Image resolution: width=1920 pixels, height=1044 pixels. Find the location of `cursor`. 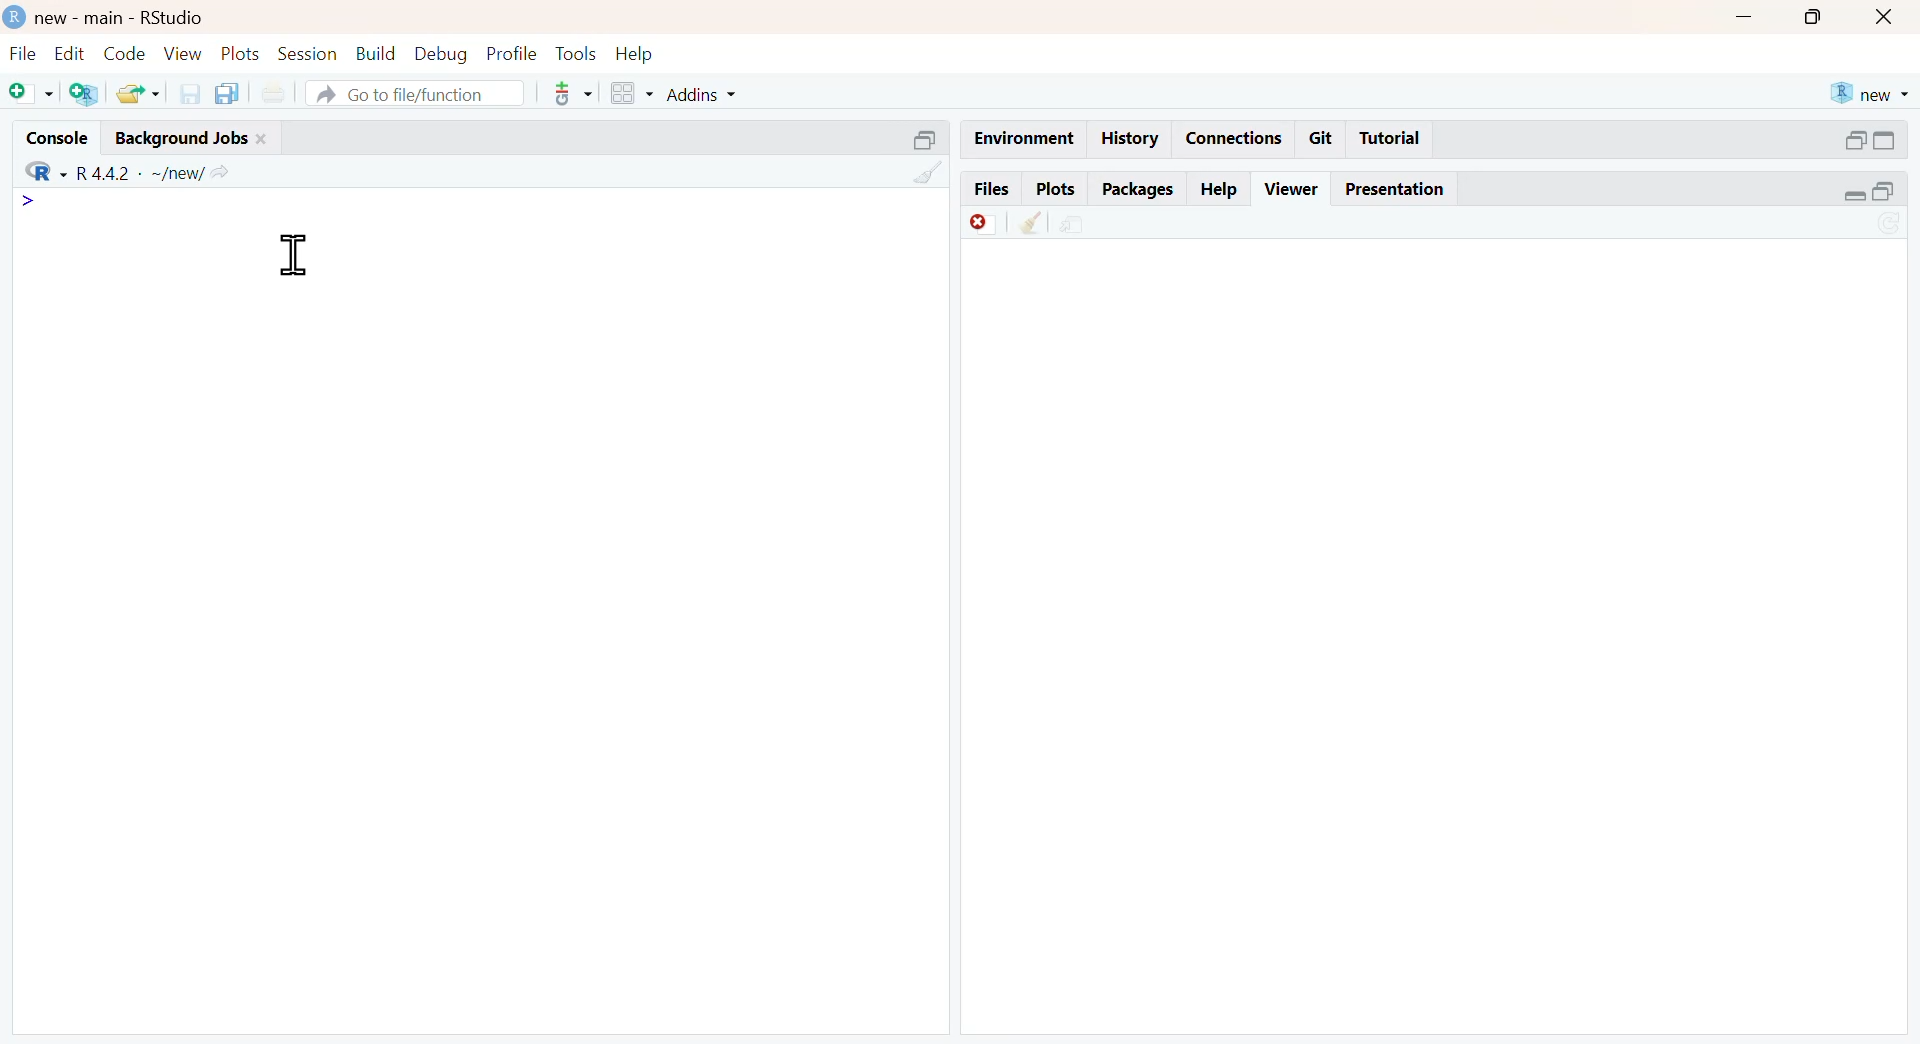

cursor is located at coordinates (293, 254).